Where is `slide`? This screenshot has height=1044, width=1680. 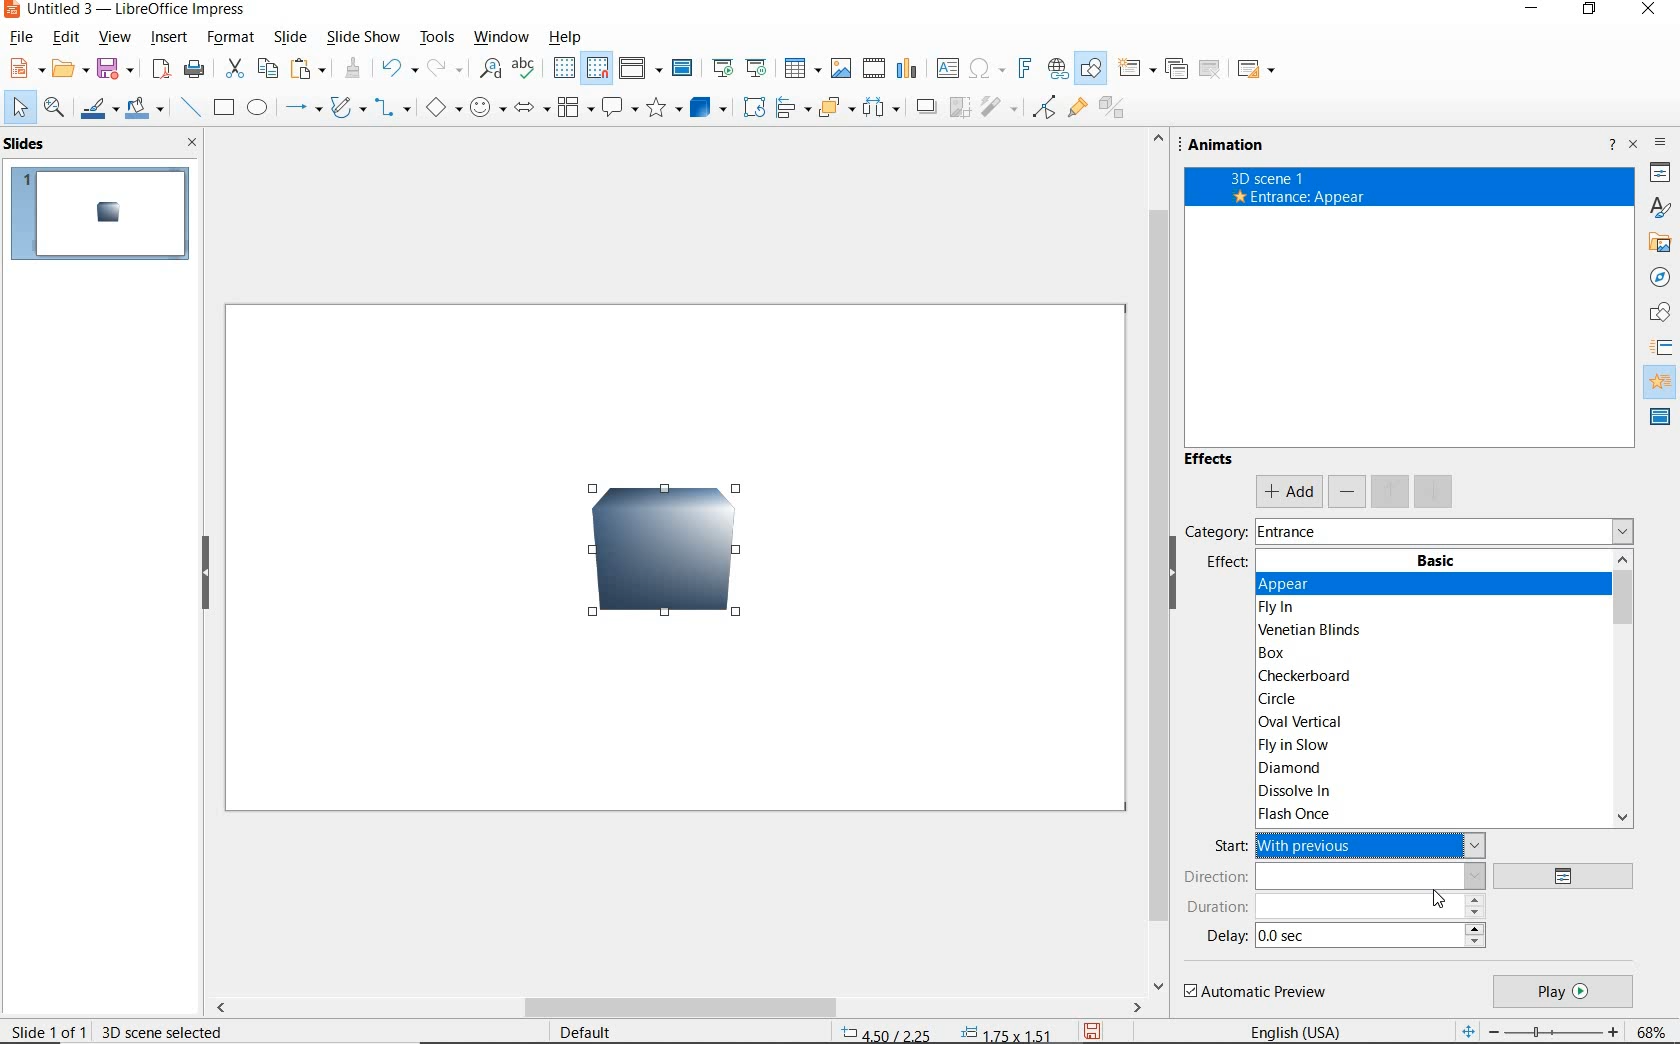
slide is located at coordinates (289, 37).